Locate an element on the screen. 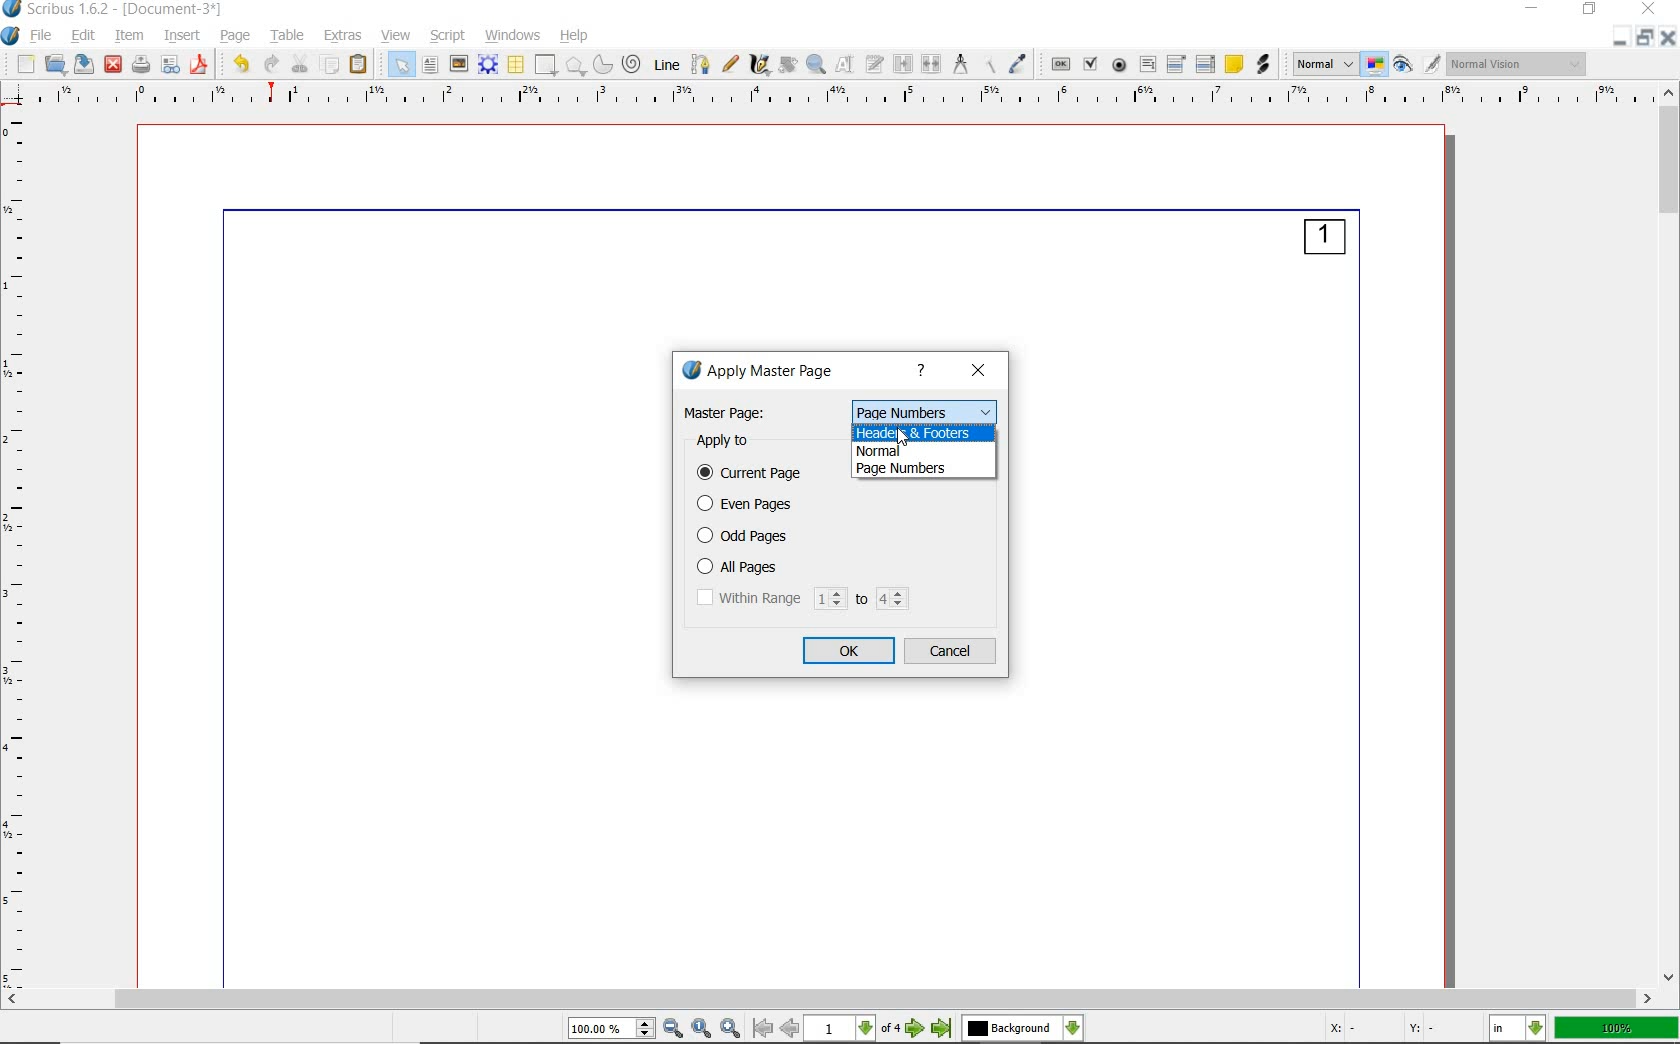  paste is located at coordinates (360, 65).